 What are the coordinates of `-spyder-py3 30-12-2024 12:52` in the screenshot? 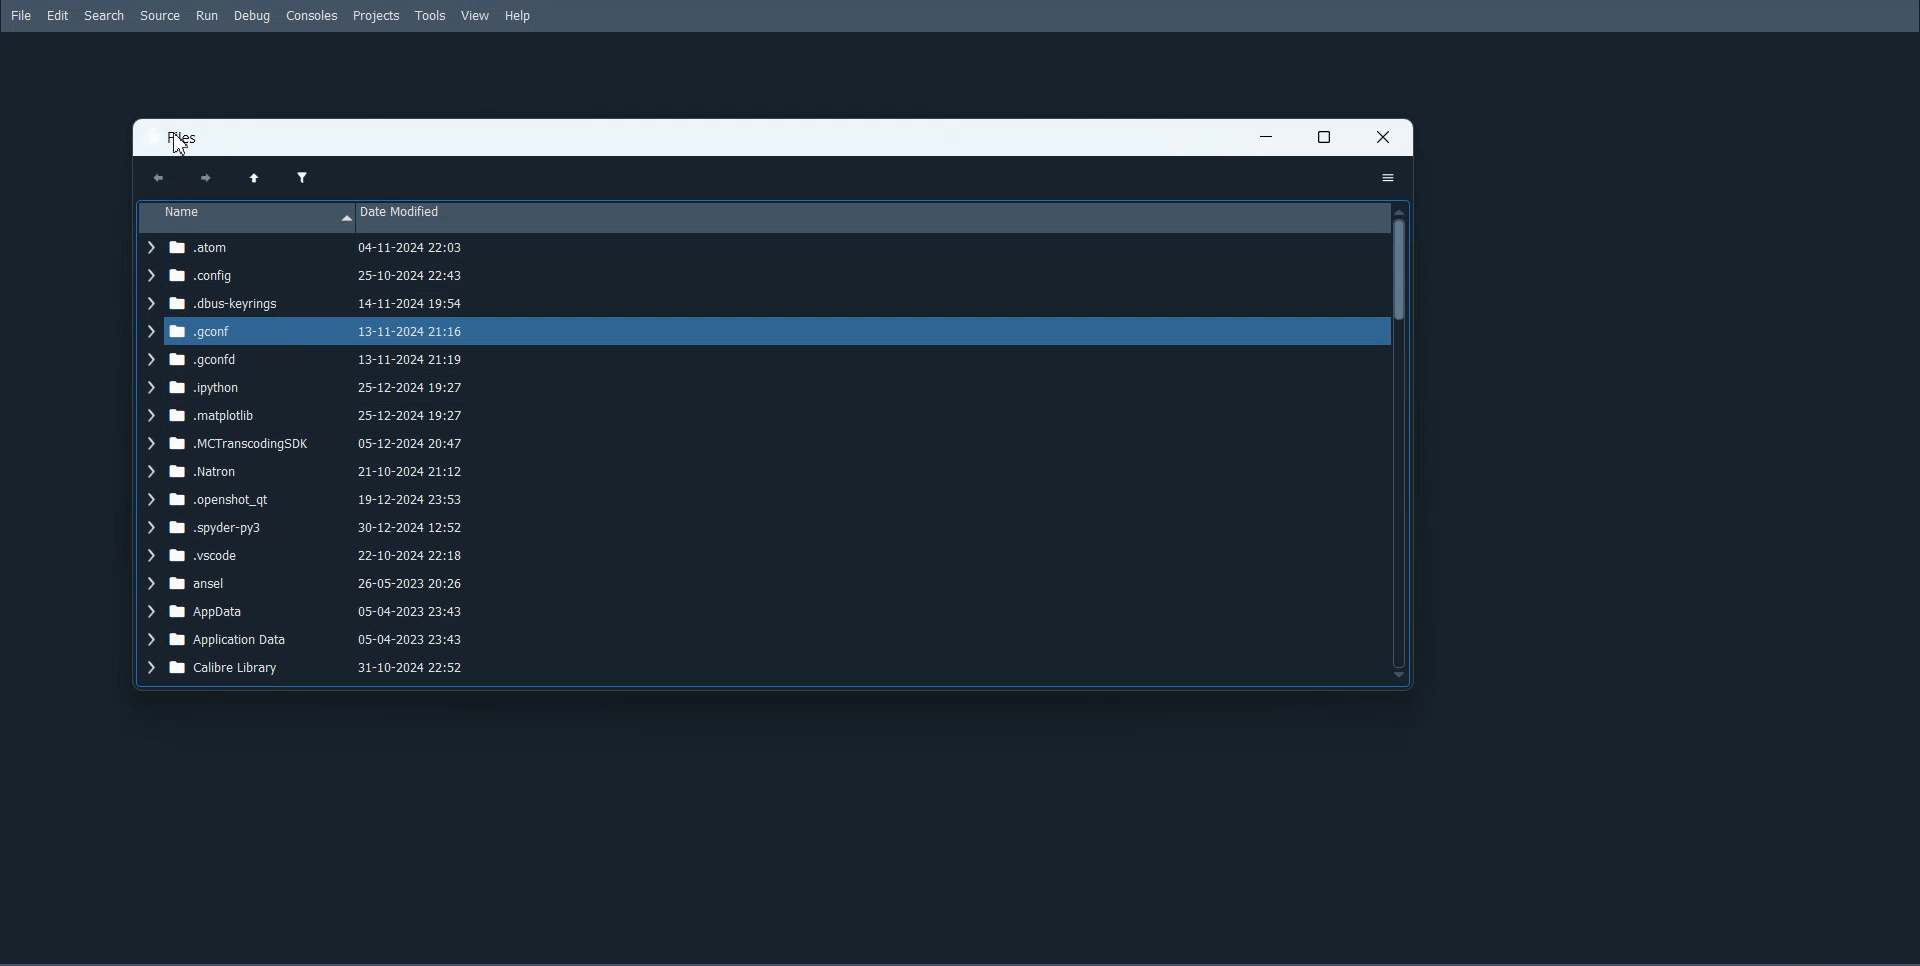 It's located at (308, 531).